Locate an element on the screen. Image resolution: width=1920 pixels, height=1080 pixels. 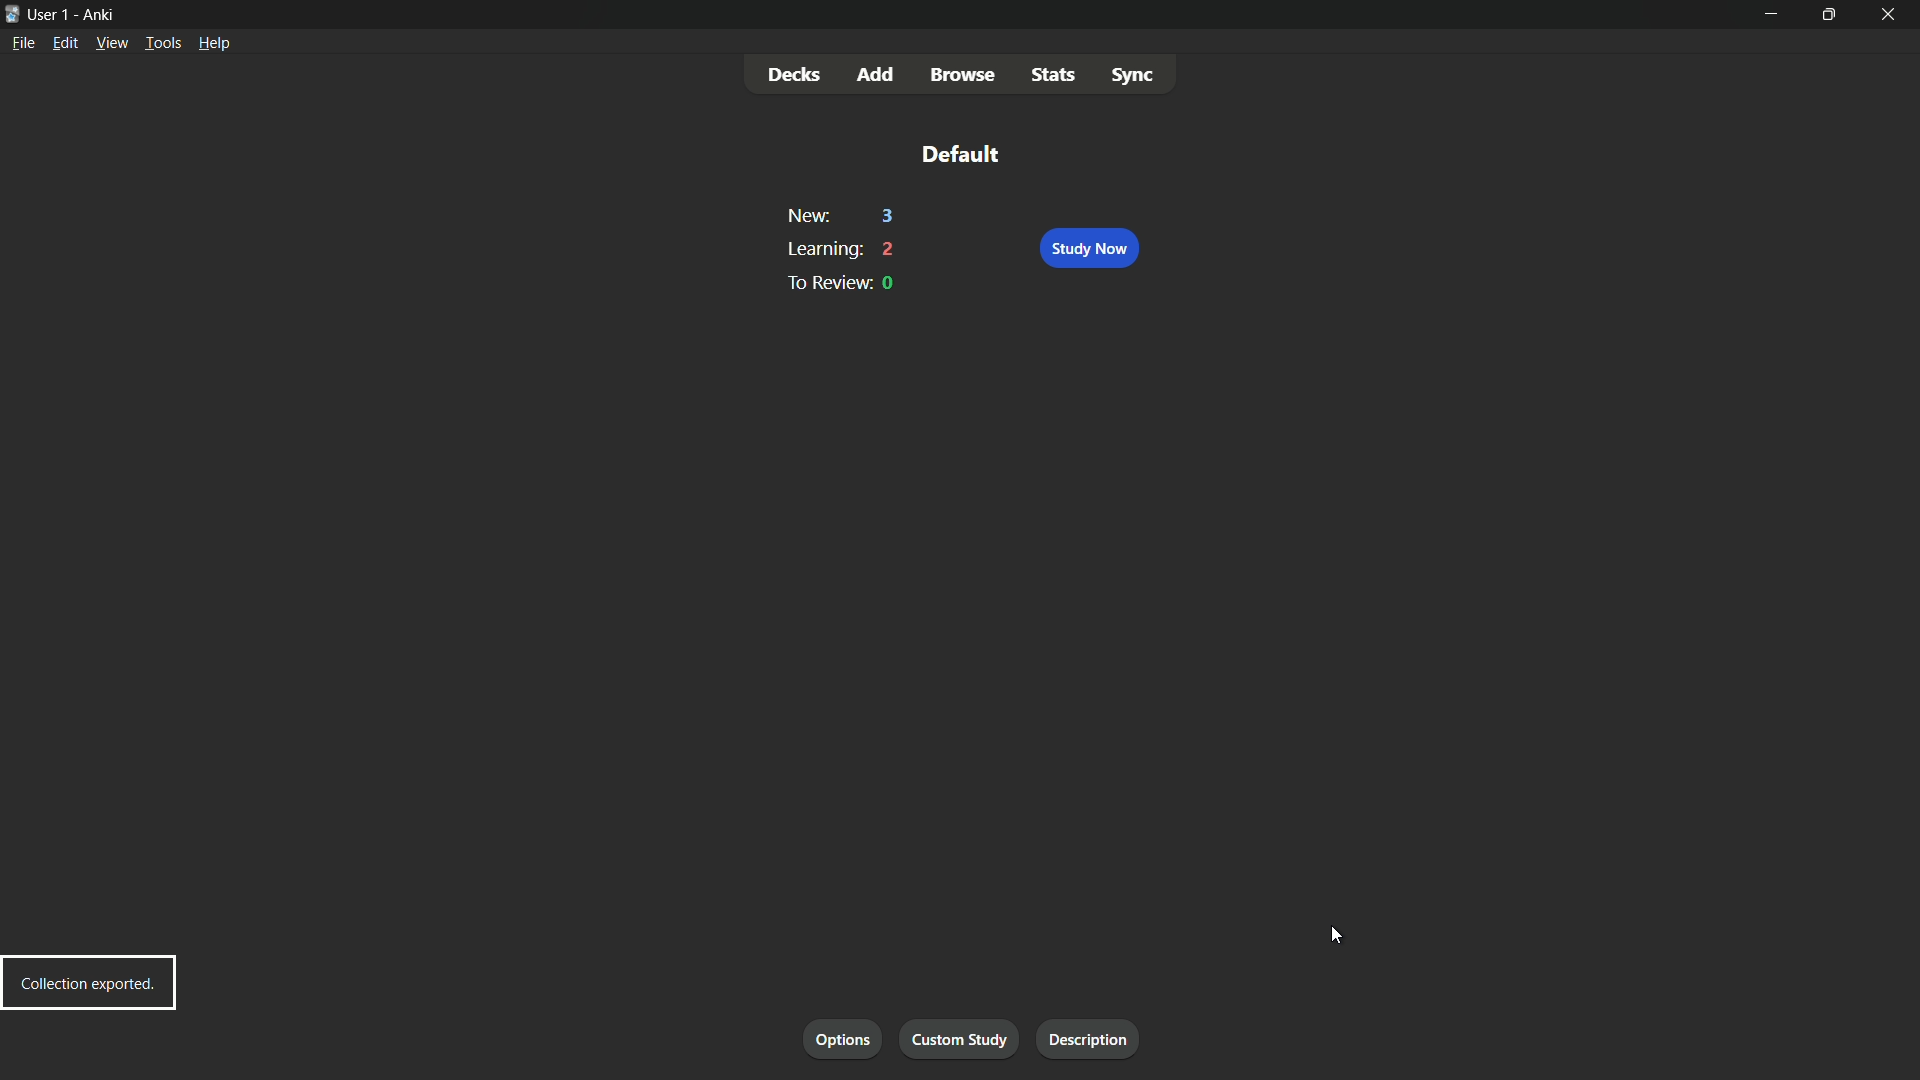
tools menu is located at coordinates (161, 43).